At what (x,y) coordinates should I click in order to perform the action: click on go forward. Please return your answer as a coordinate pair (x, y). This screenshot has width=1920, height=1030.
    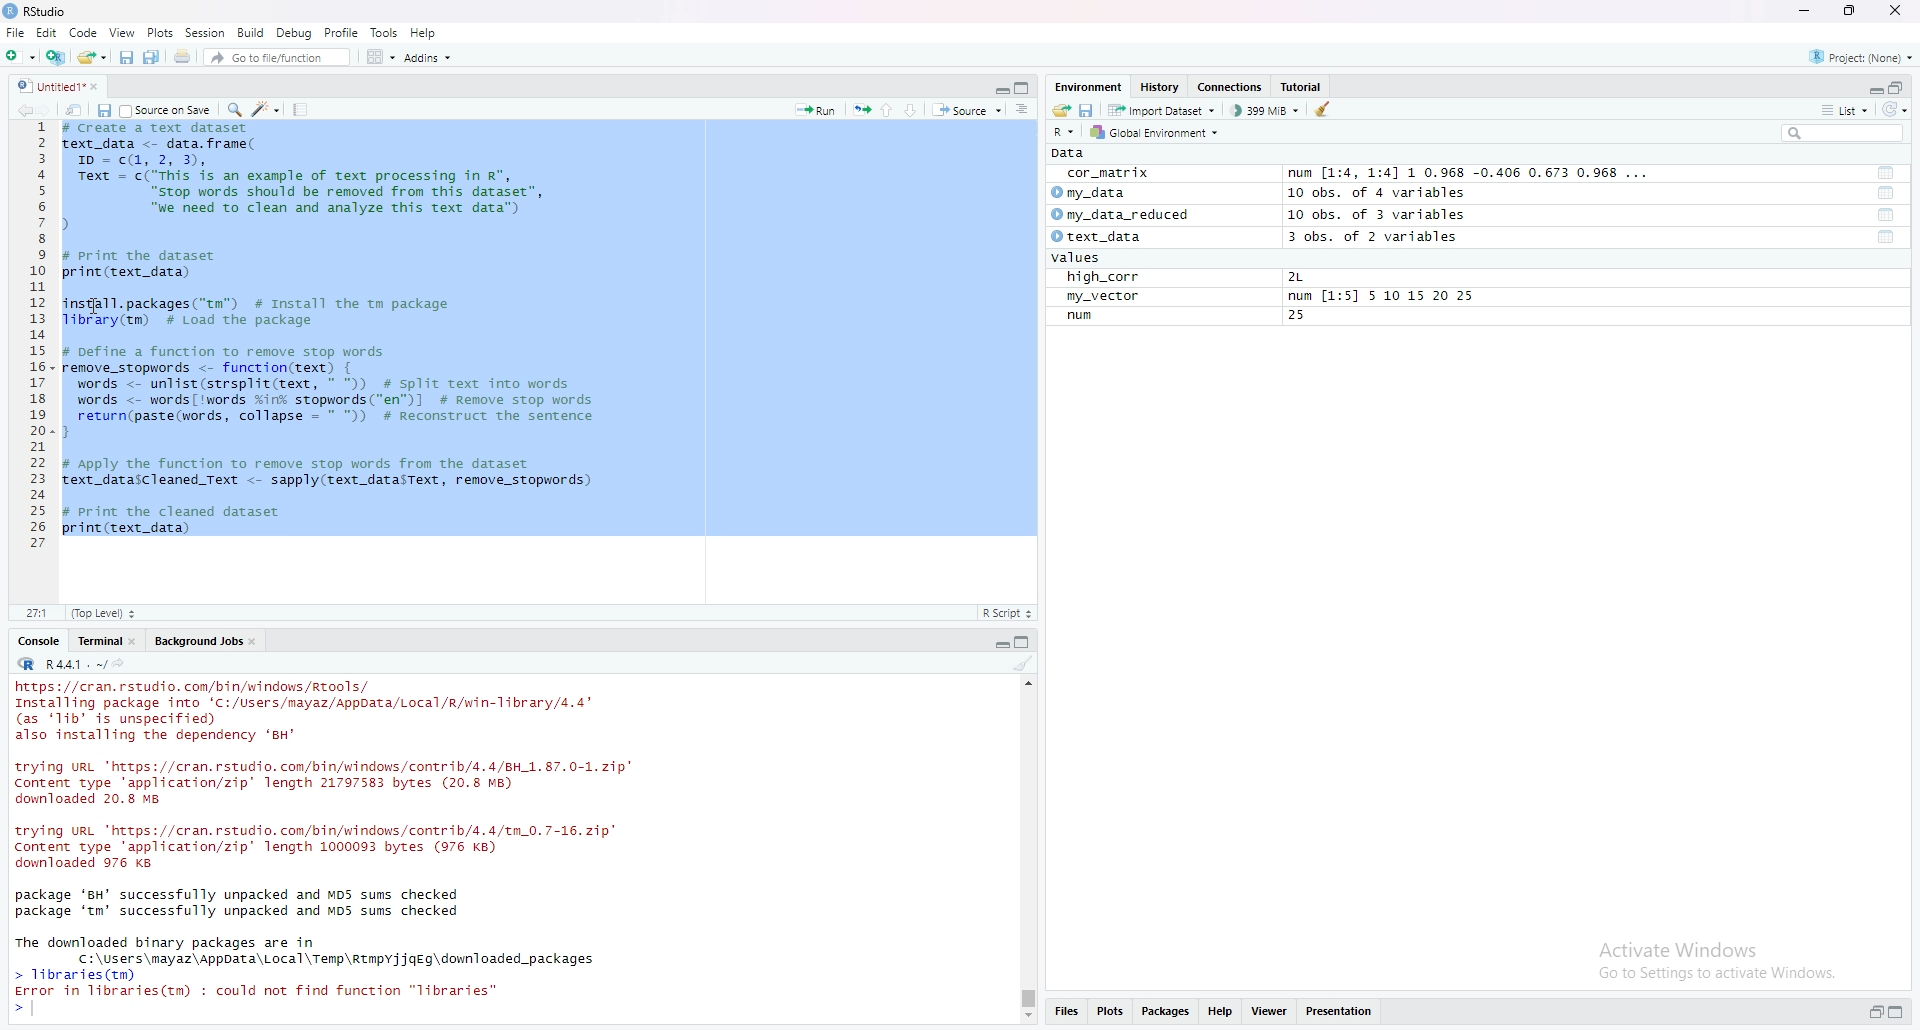
    Looking at the image, I should click on (49, 110).